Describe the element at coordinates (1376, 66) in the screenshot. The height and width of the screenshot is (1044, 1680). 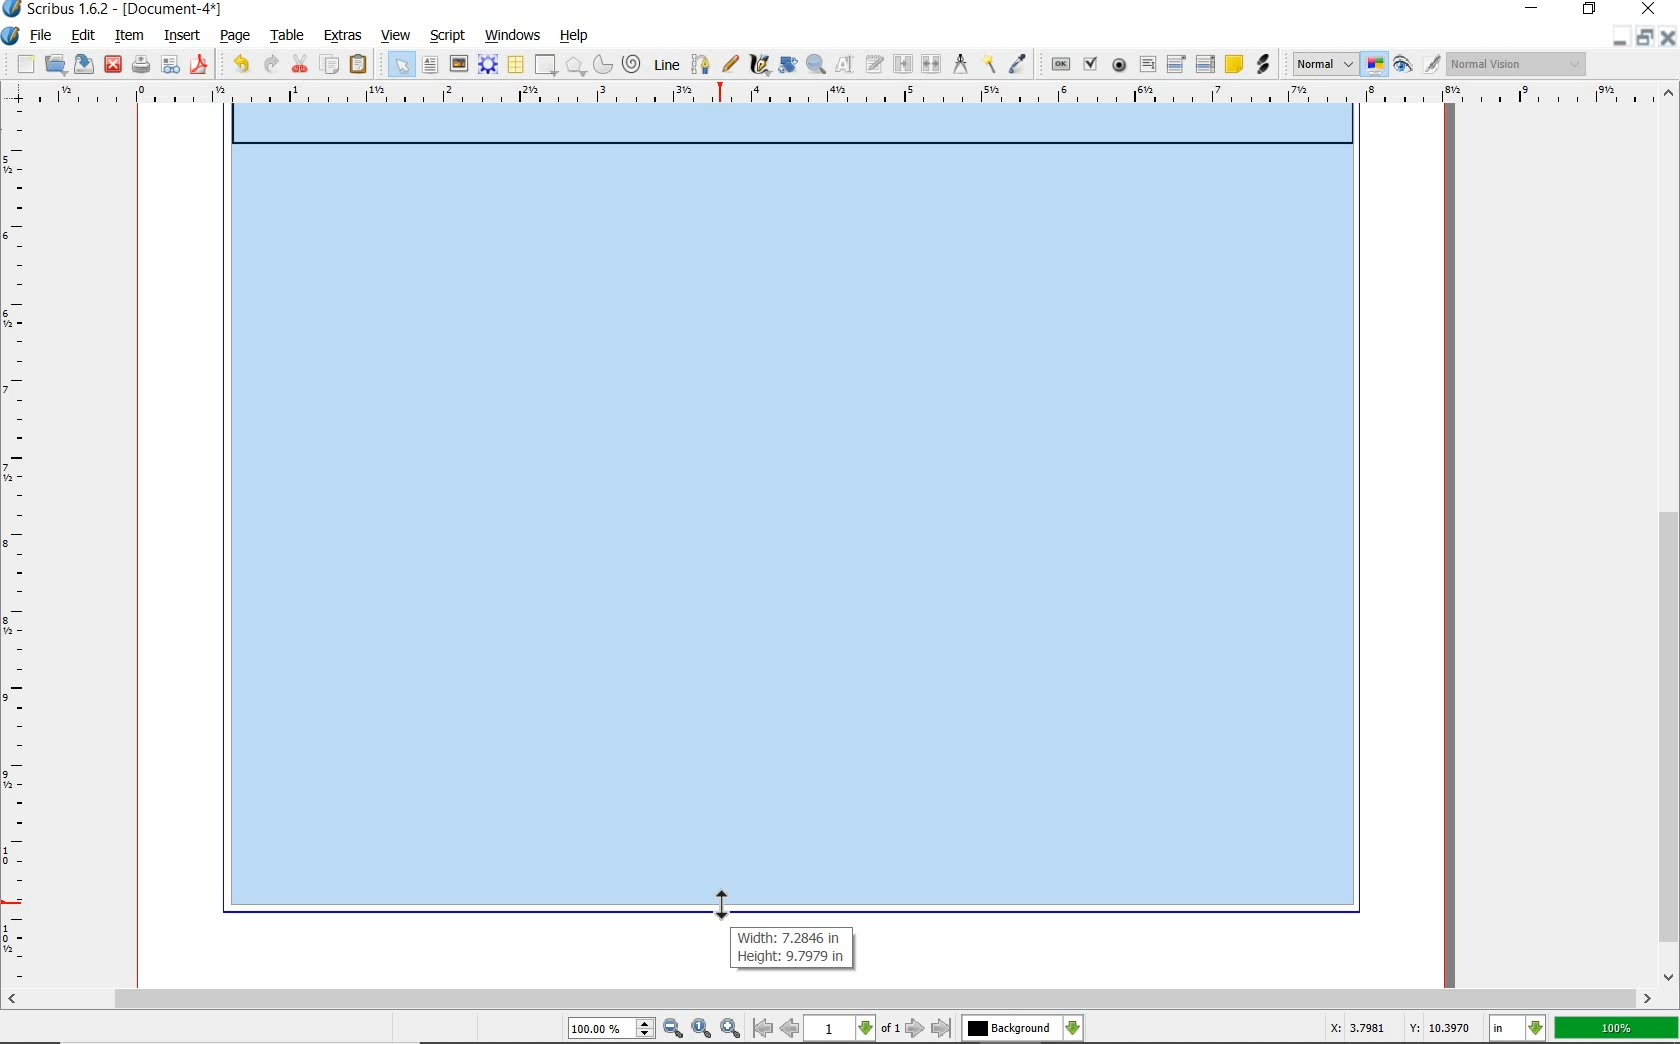
I see `toggle color management` at that location.